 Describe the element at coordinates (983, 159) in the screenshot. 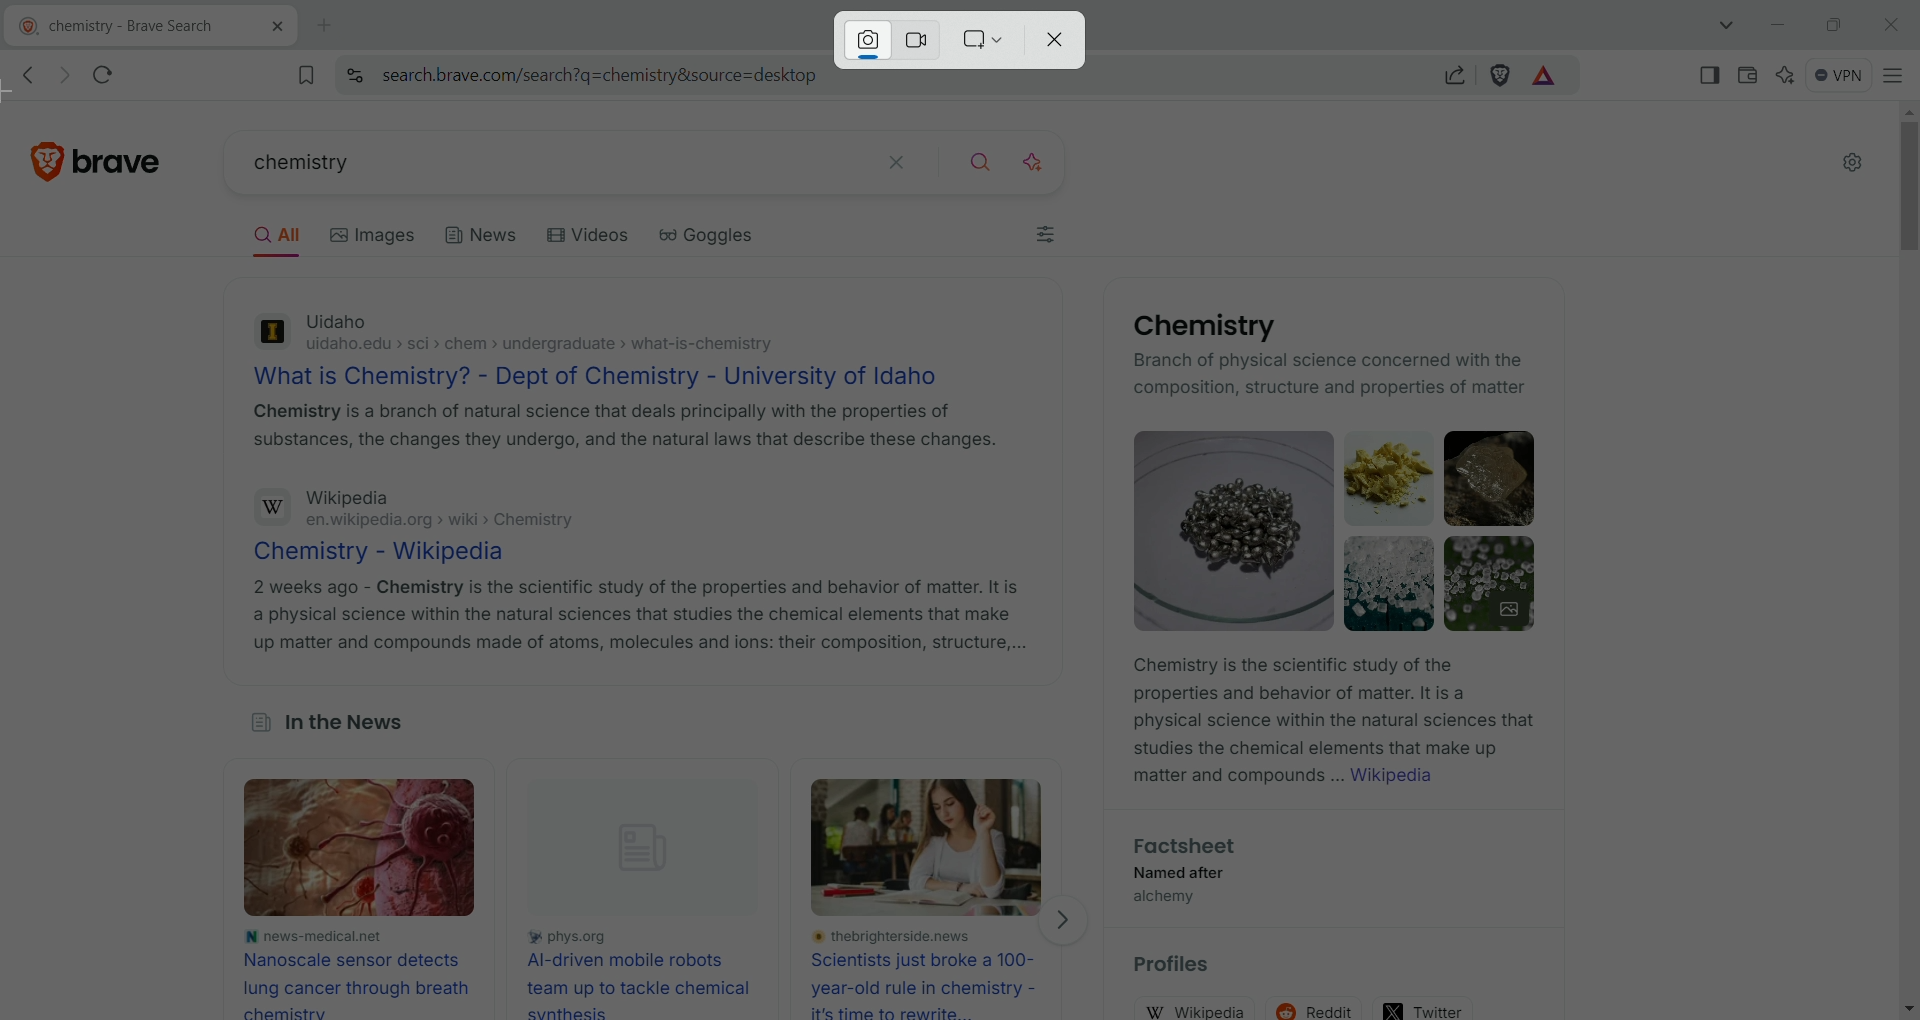

I see `search` at that location.